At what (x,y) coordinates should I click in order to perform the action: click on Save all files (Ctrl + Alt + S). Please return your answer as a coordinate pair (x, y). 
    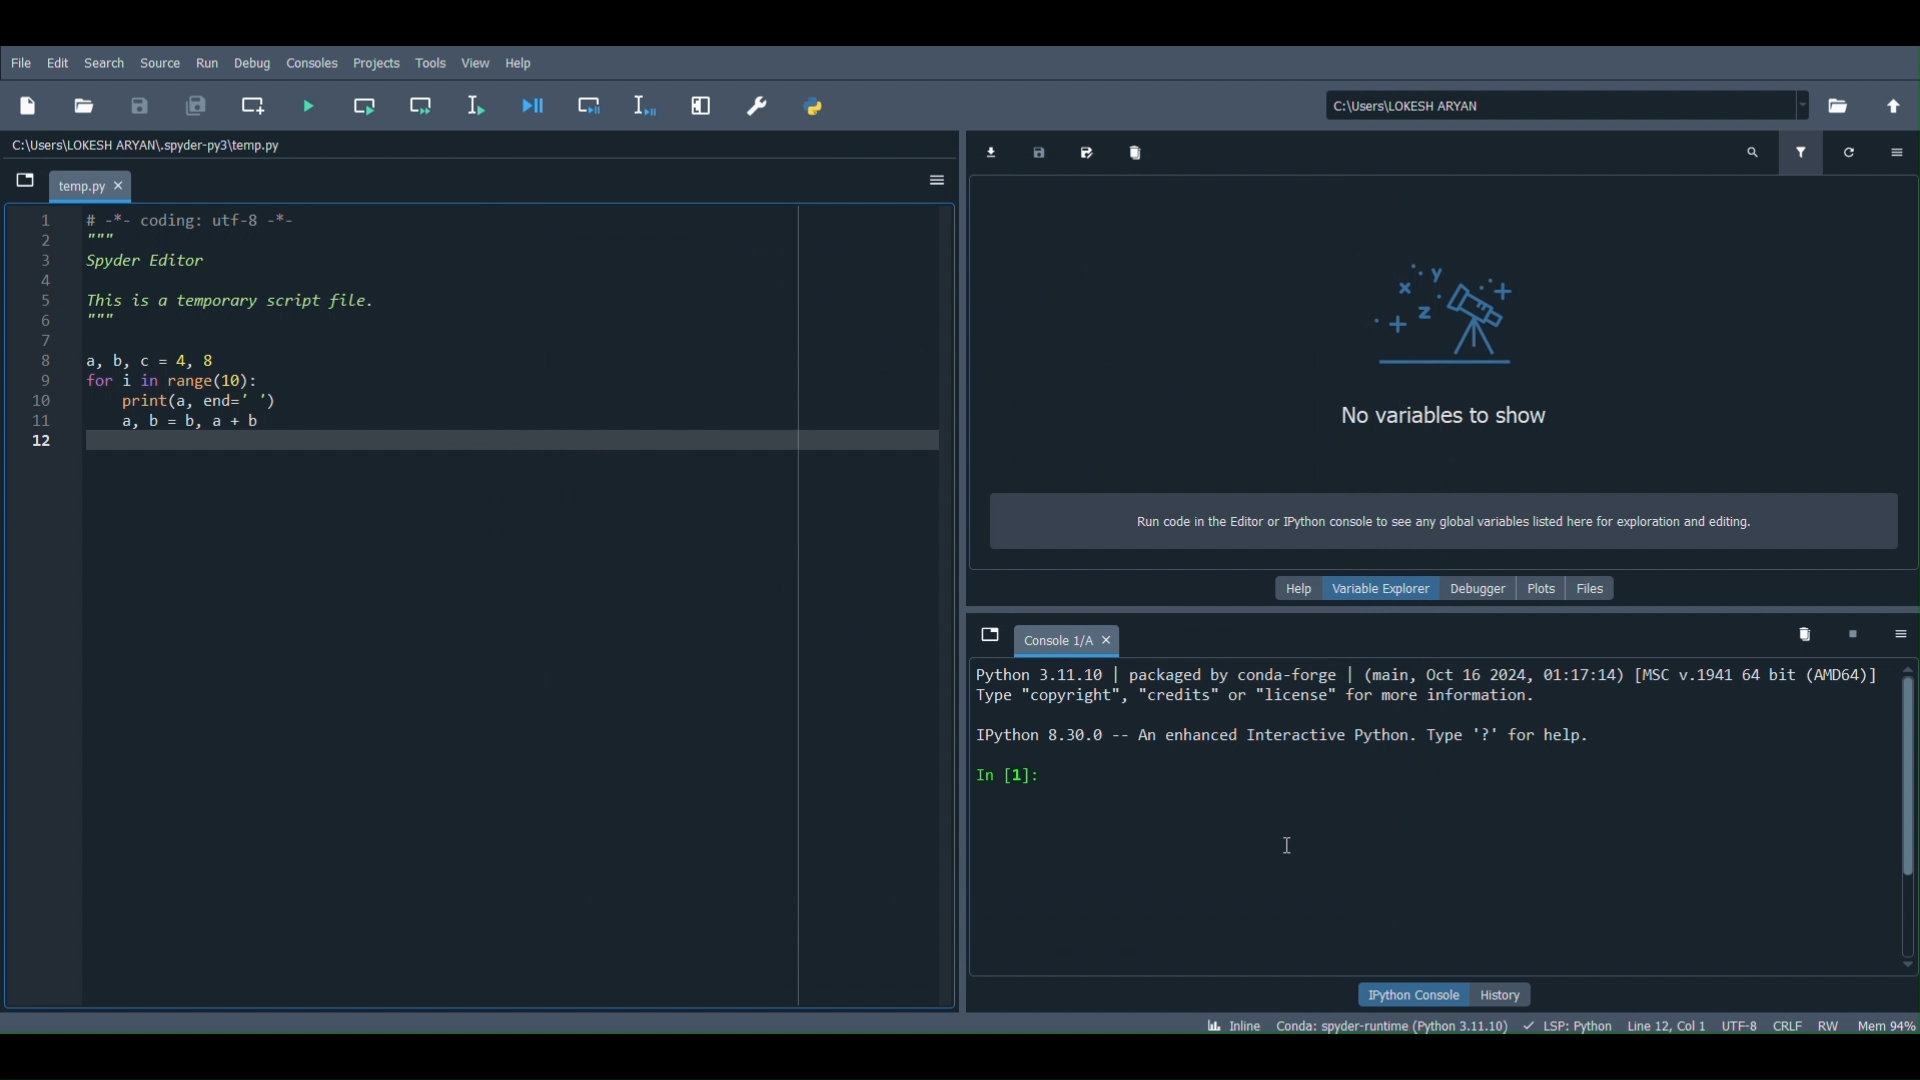
    Looking at the image, I should click on (196, 102).